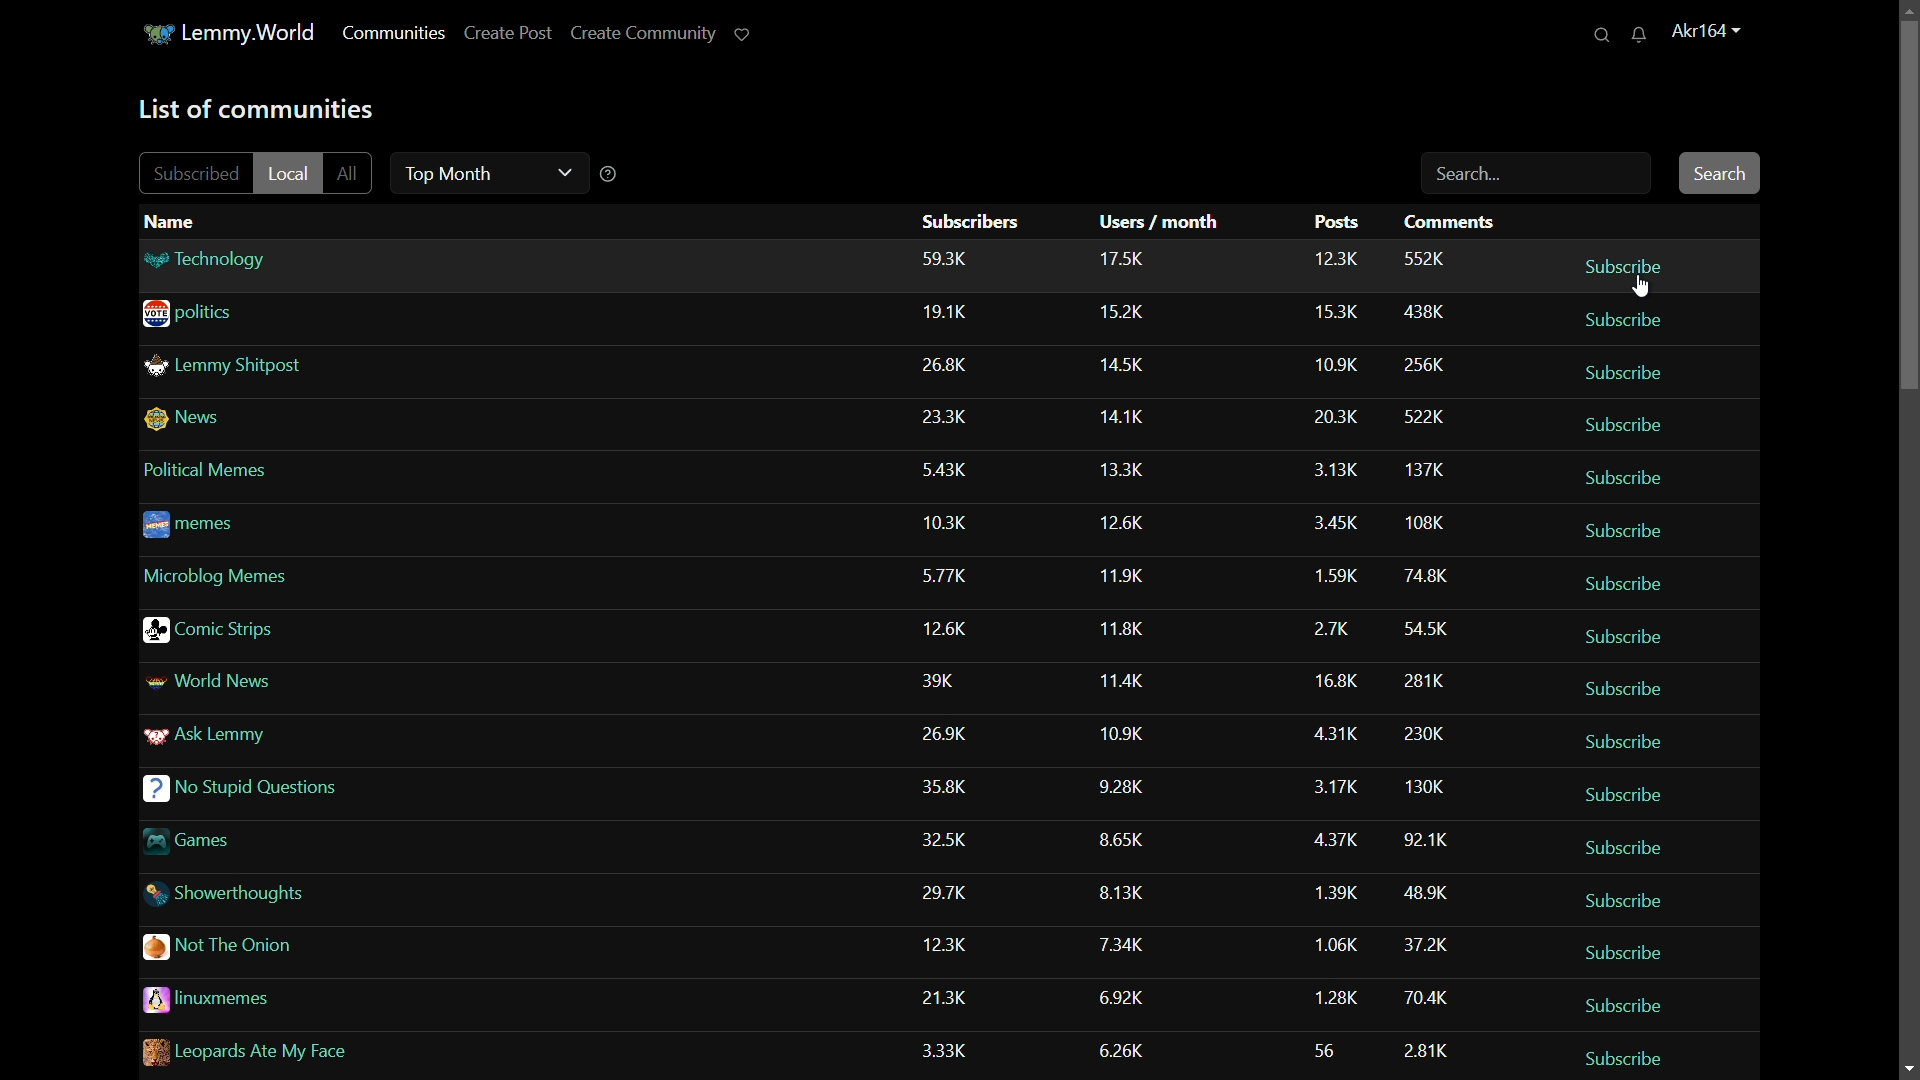  What do you see at coordinates (1422, 839) in the screenshot?
I see `` at bounding box center [1422, 839].